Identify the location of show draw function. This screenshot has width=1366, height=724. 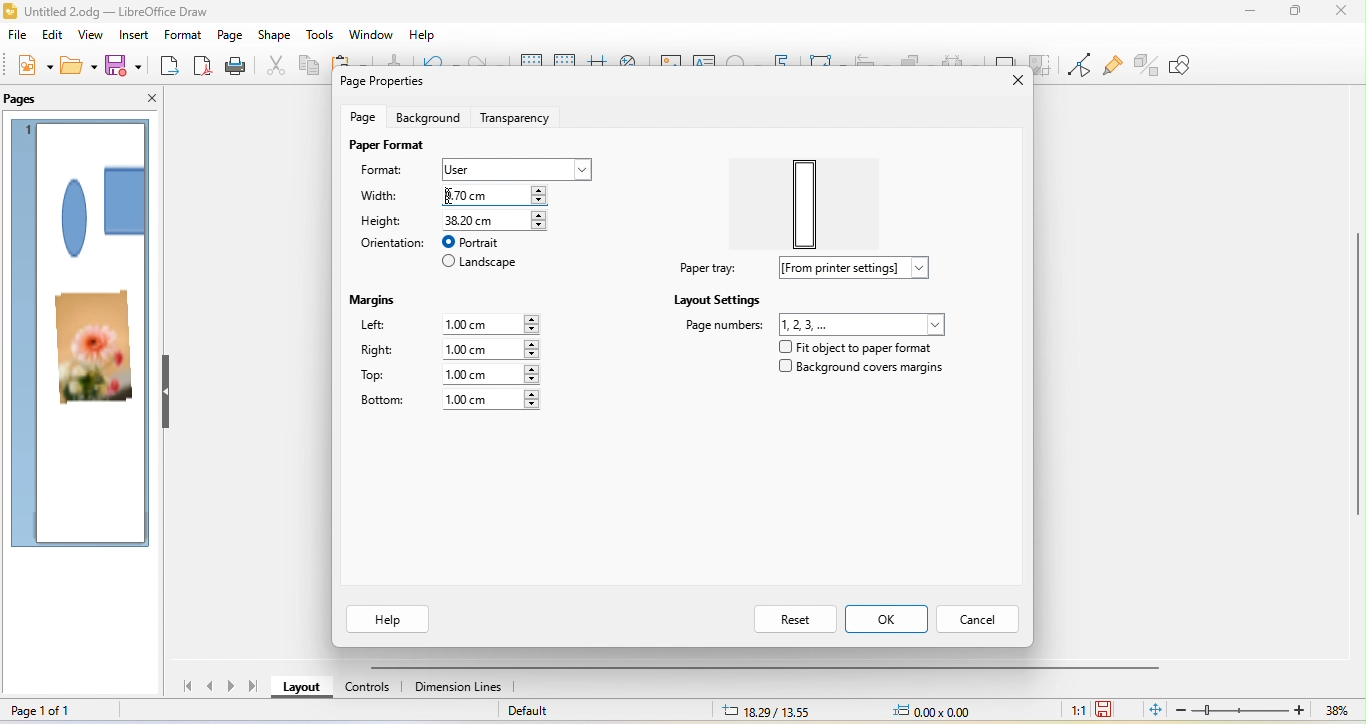
(1192, 67).